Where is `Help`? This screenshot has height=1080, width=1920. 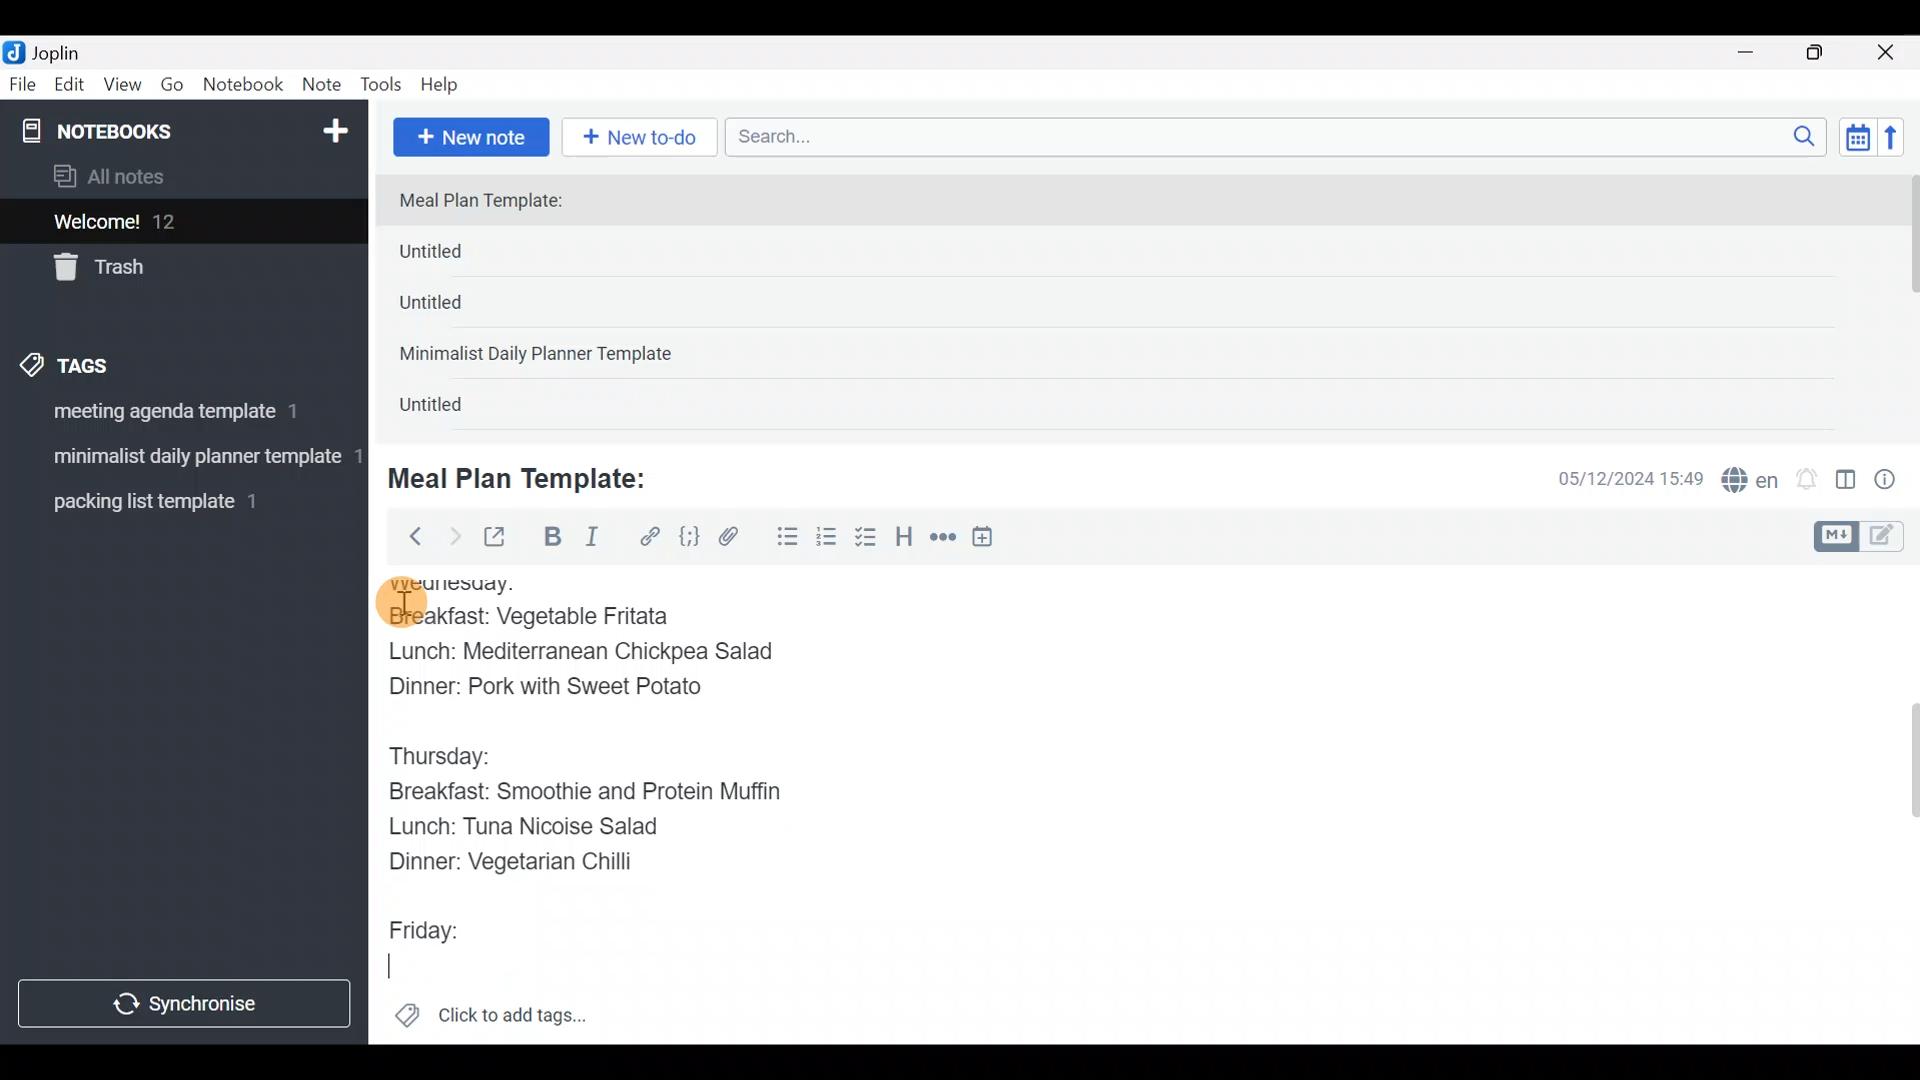
Help is located at coordinates (447, 81).